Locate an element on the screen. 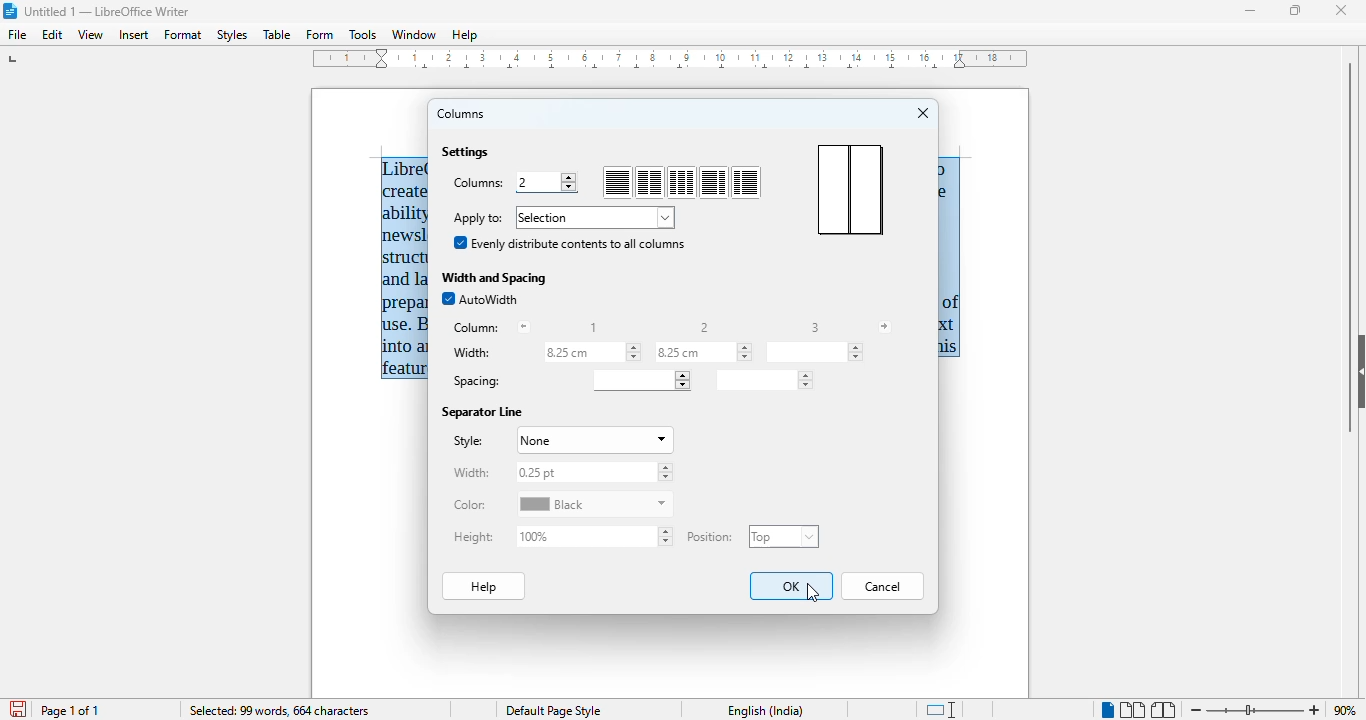 This screenshot has height=720, width=1366. form is located at coordinates (320, 35).